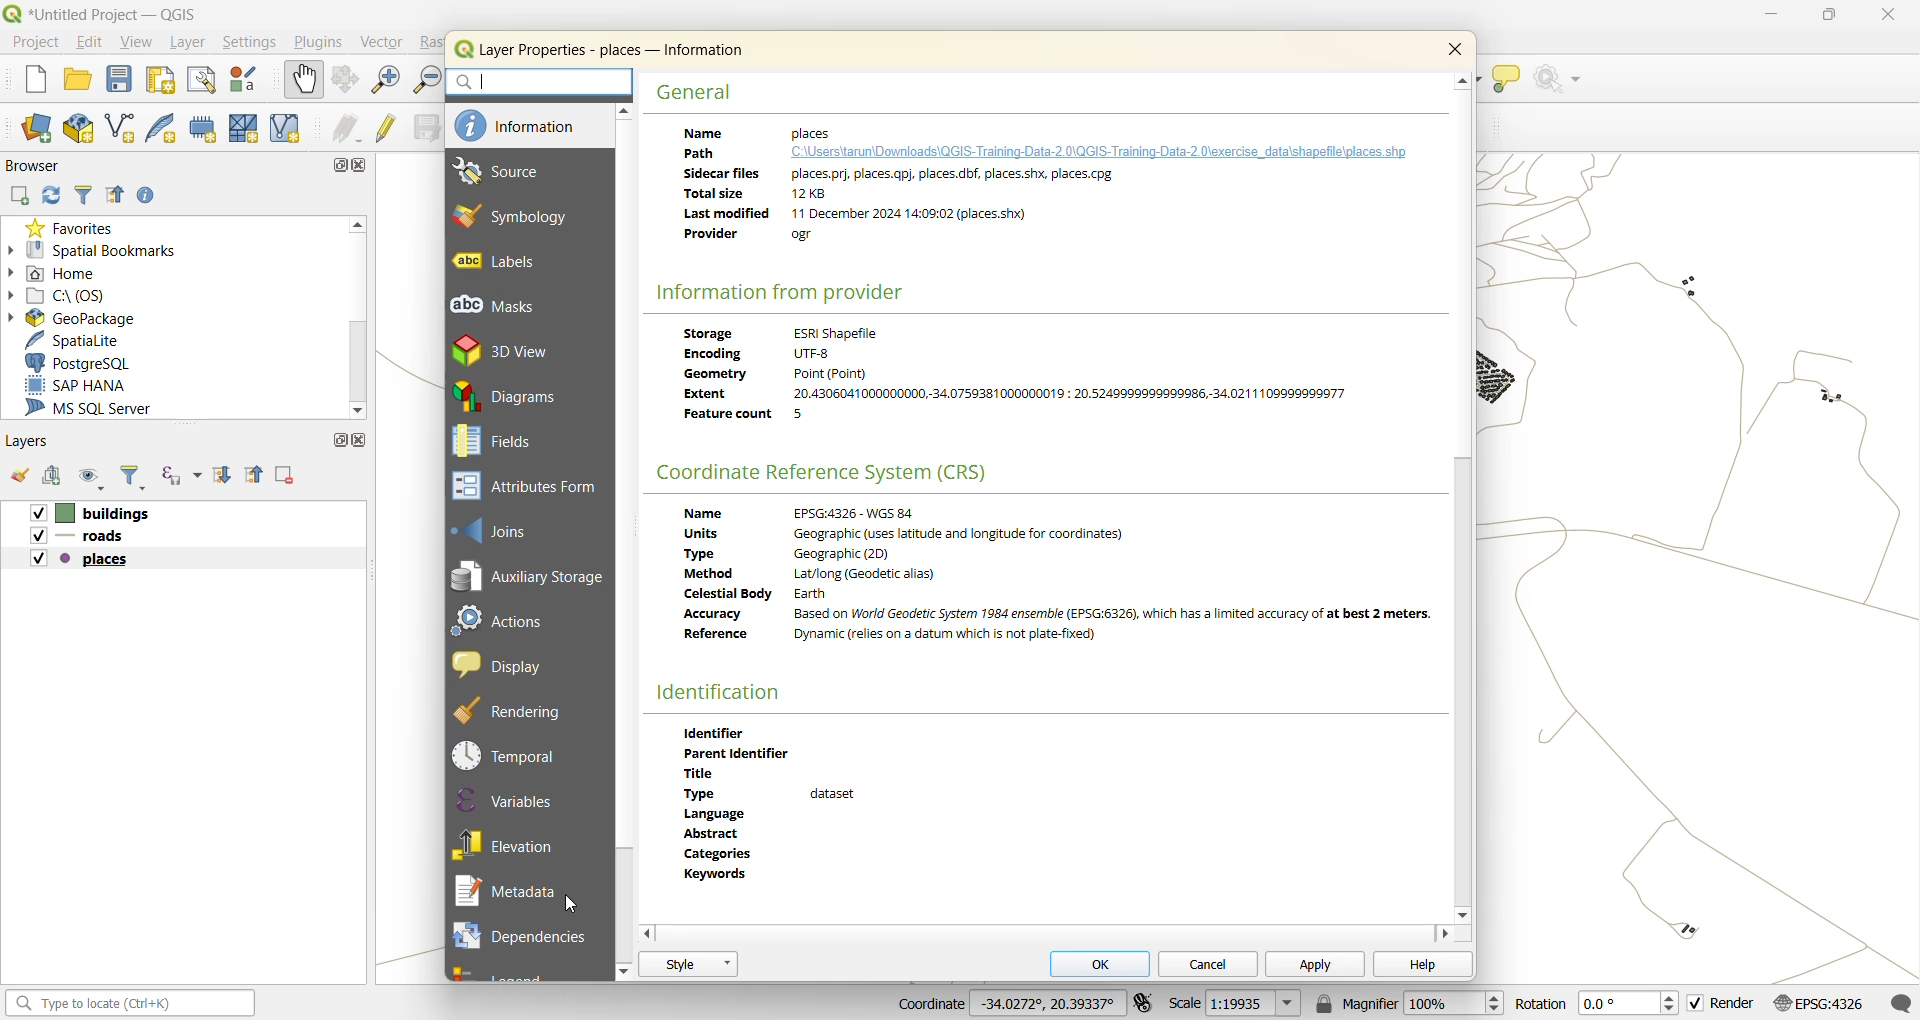 This screenshot has width=1920, height=1020. I want to click on pan selection, so click(344, 79).